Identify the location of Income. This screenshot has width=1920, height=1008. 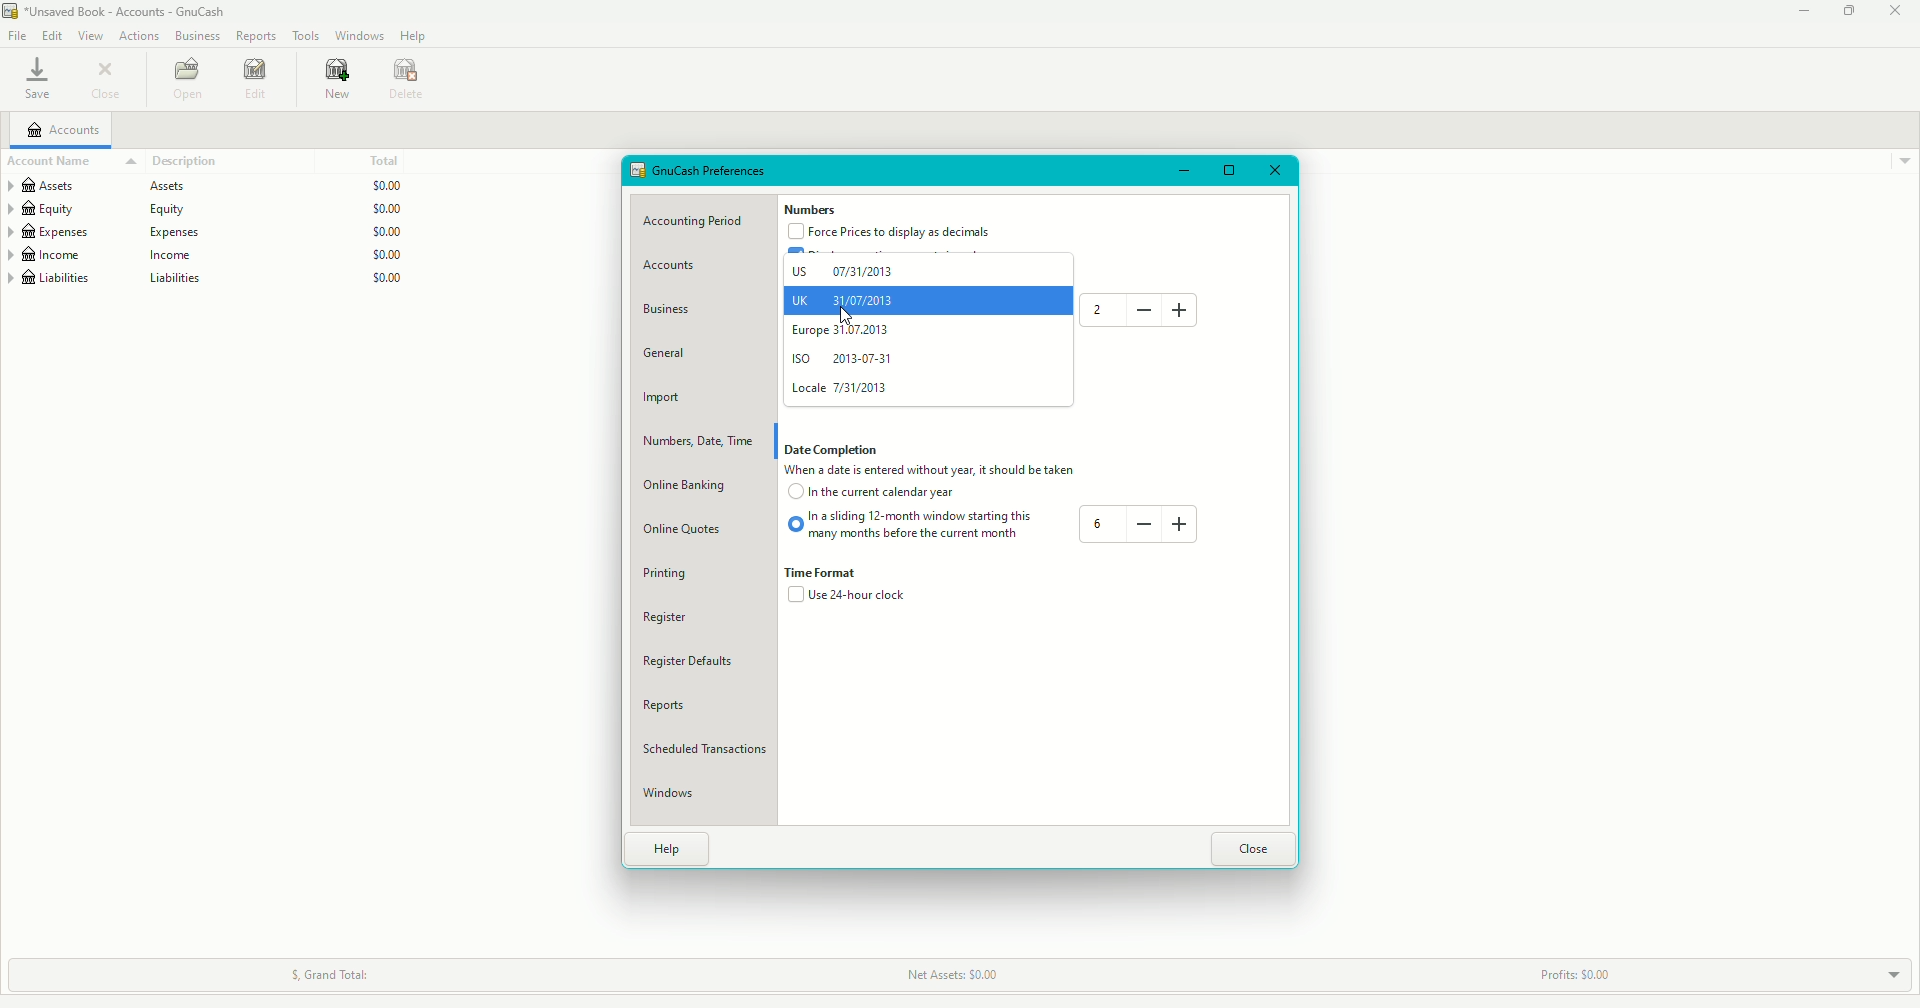
(206, 256).